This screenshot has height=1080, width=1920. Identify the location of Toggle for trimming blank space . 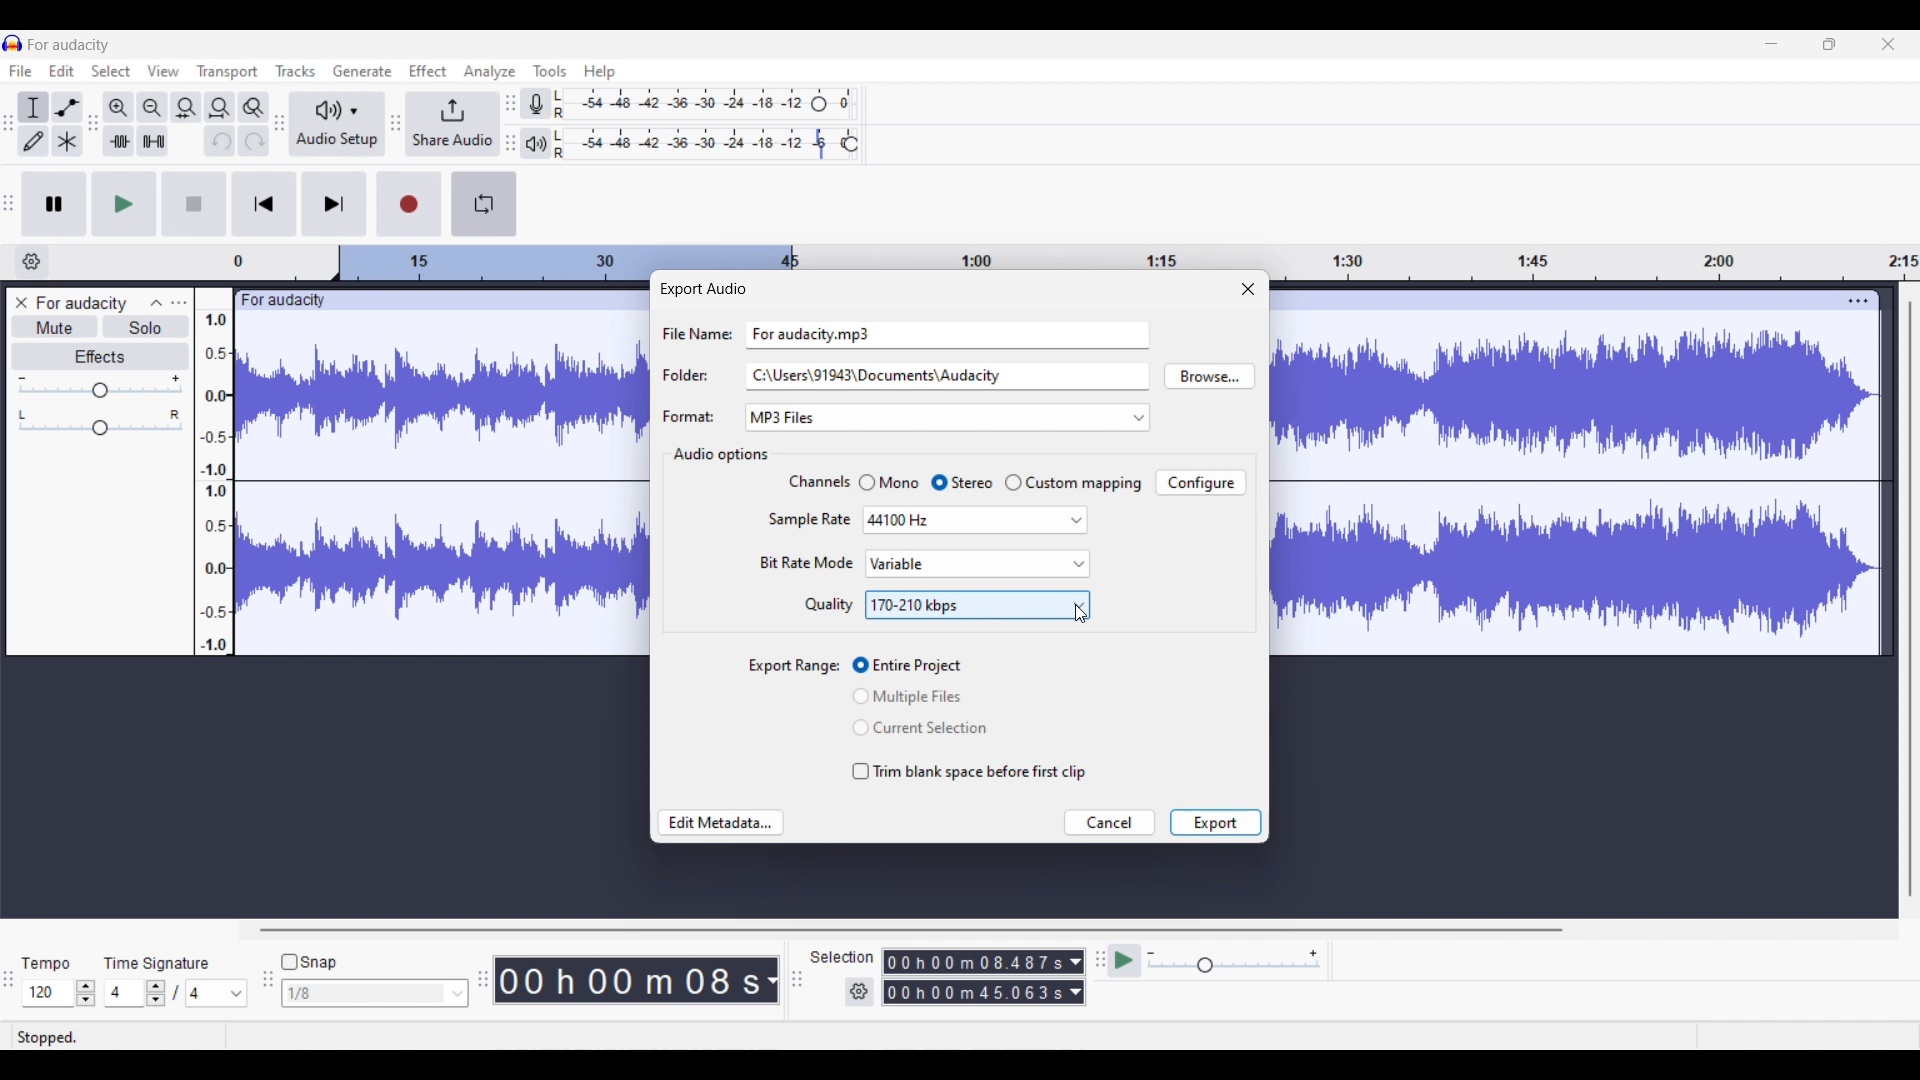
(970, 772).